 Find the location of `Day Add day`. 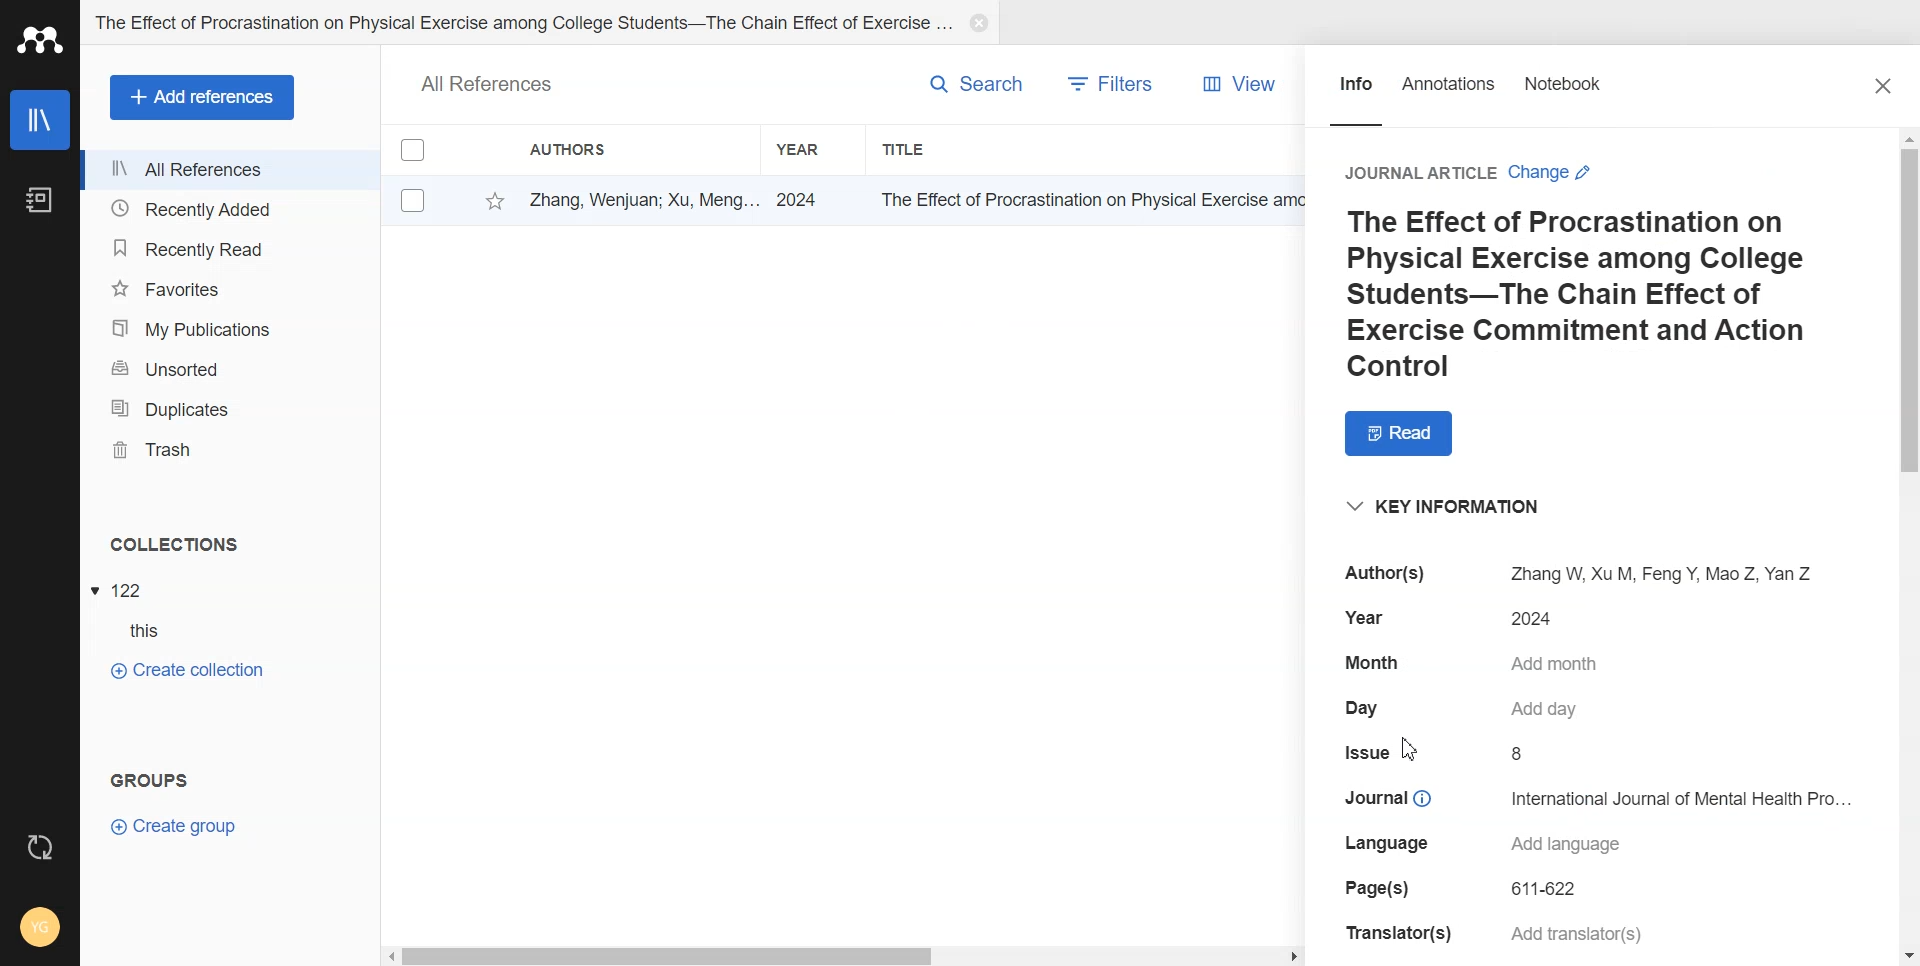

Day Add day is located at coordinates (1466, 710).